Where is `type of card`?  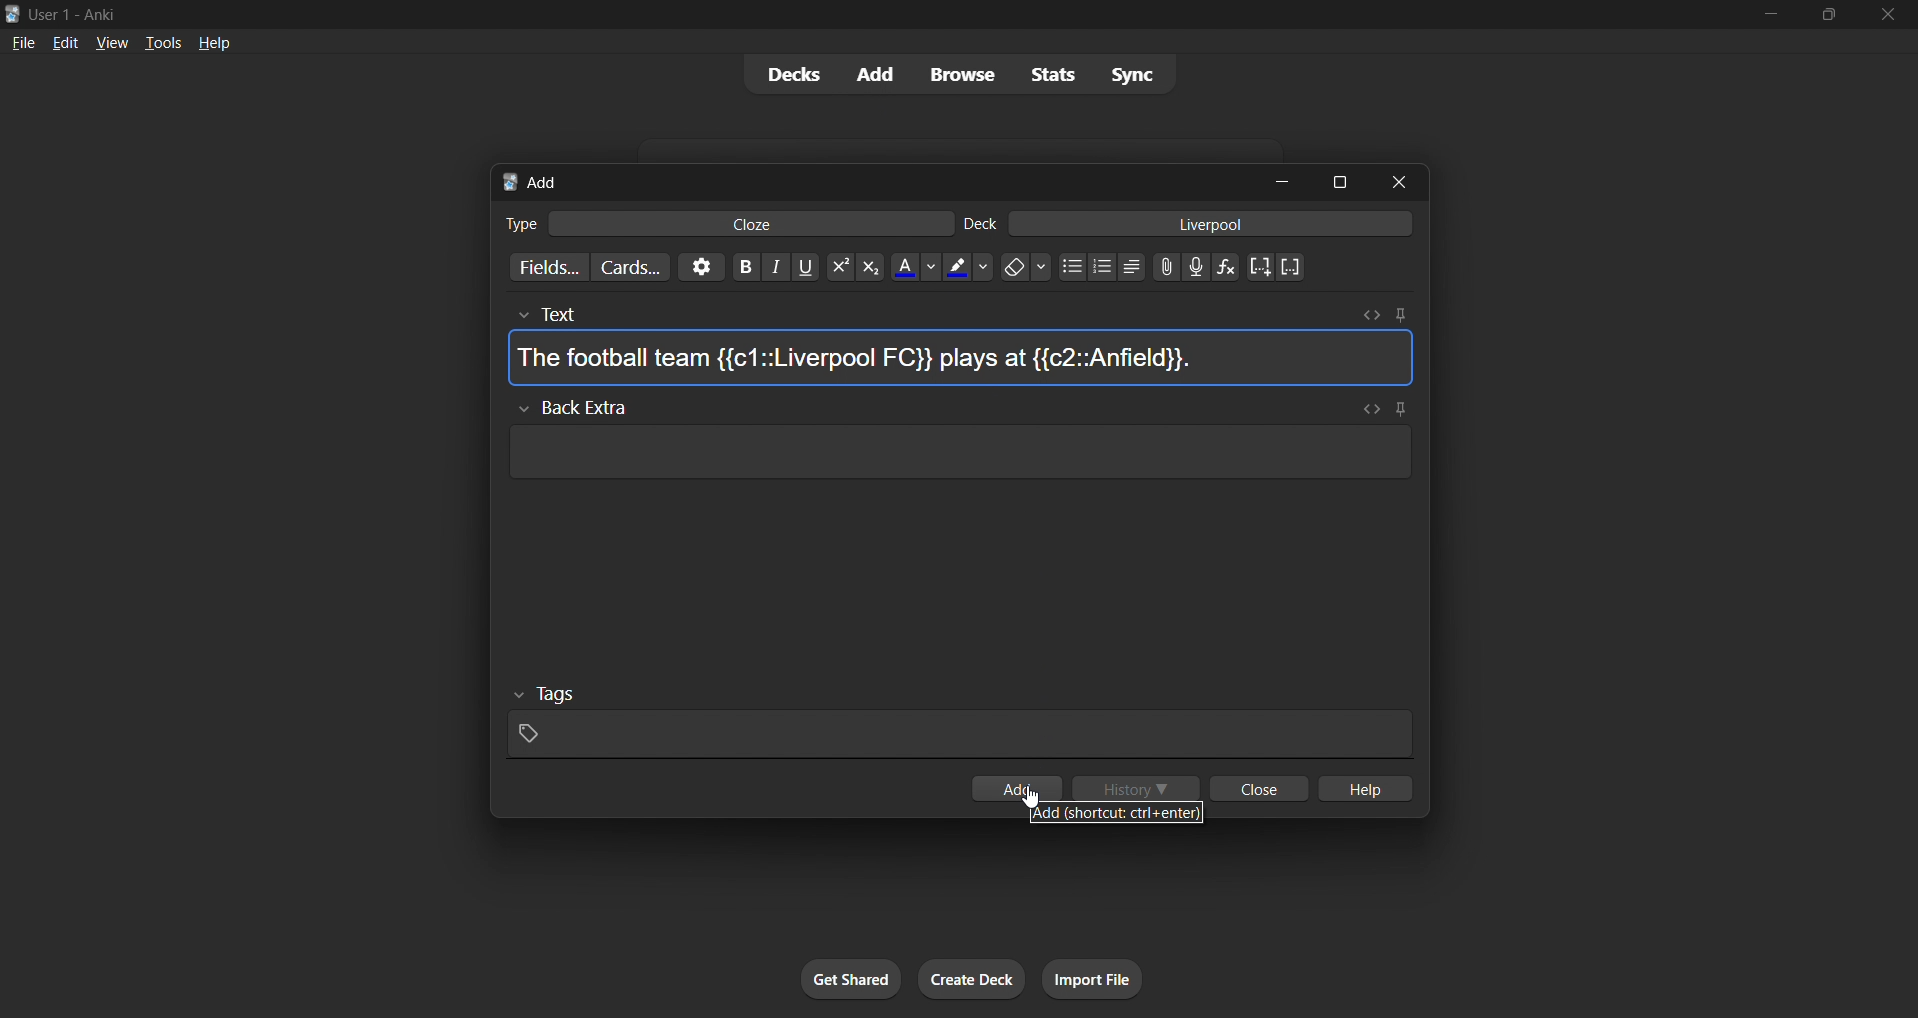
type of card is located at coordinates (515, 225).